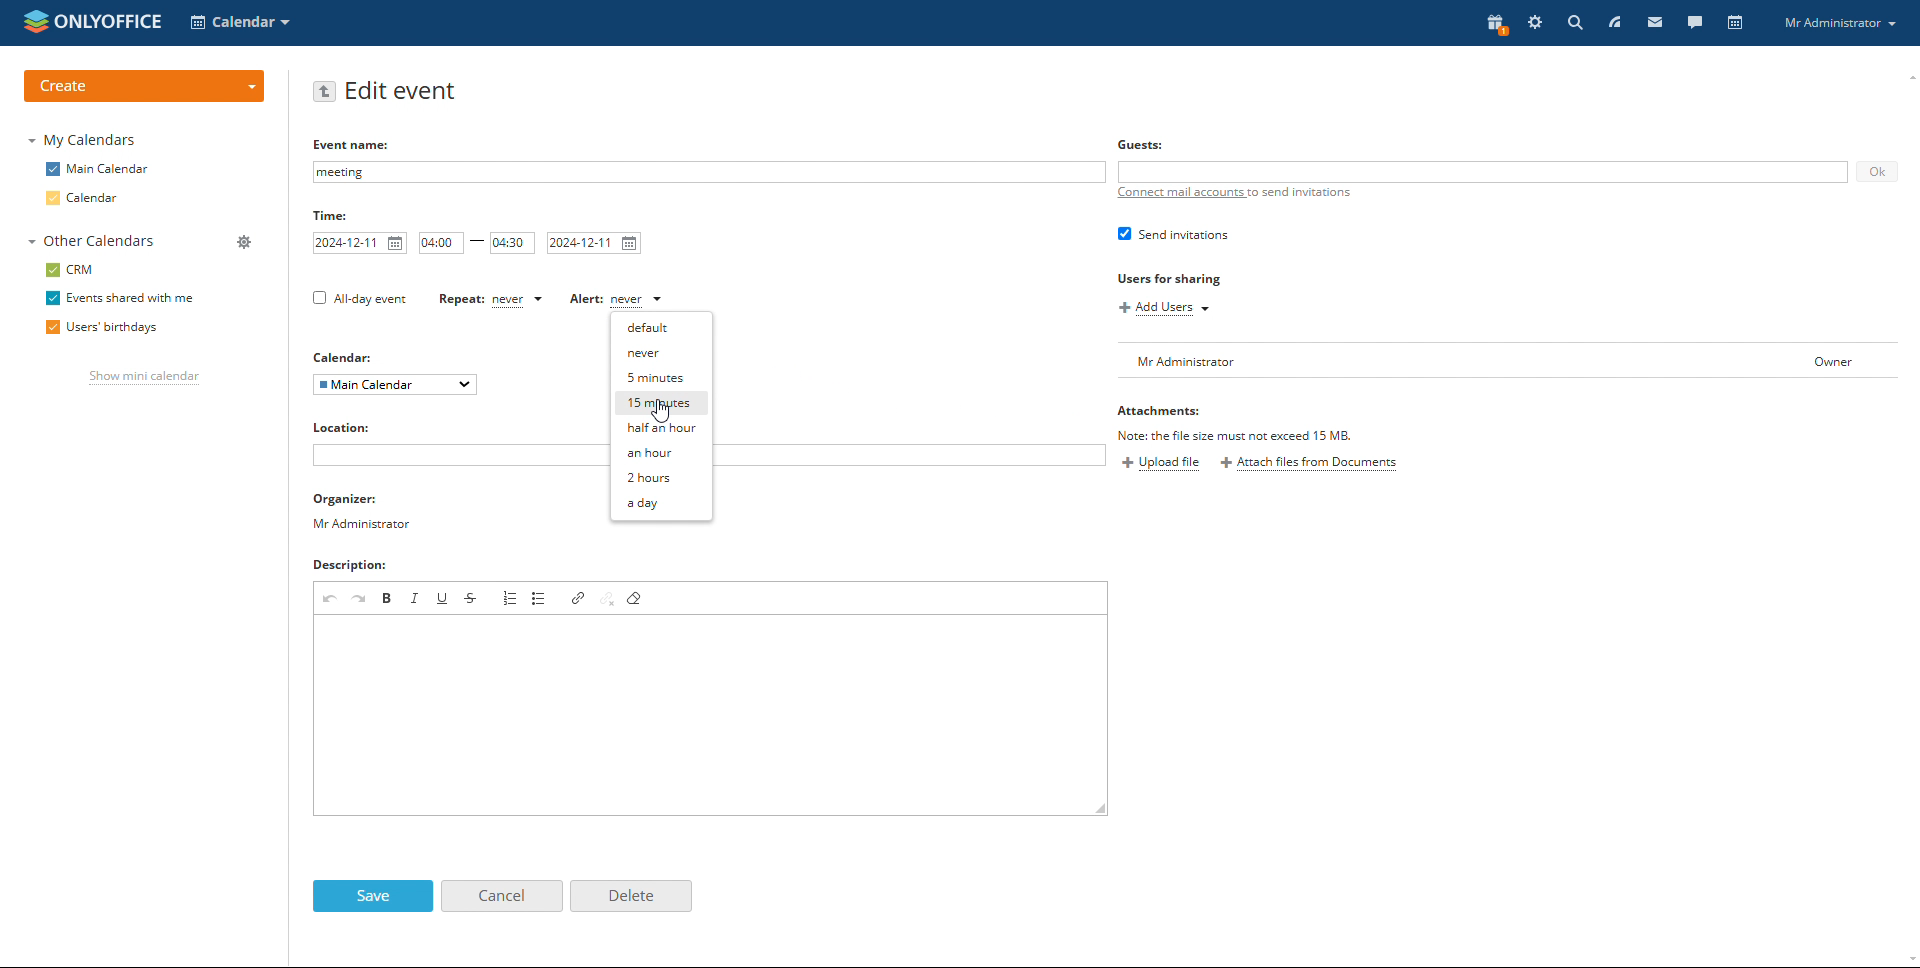  I want to click on other calendar, so click(90, 242).